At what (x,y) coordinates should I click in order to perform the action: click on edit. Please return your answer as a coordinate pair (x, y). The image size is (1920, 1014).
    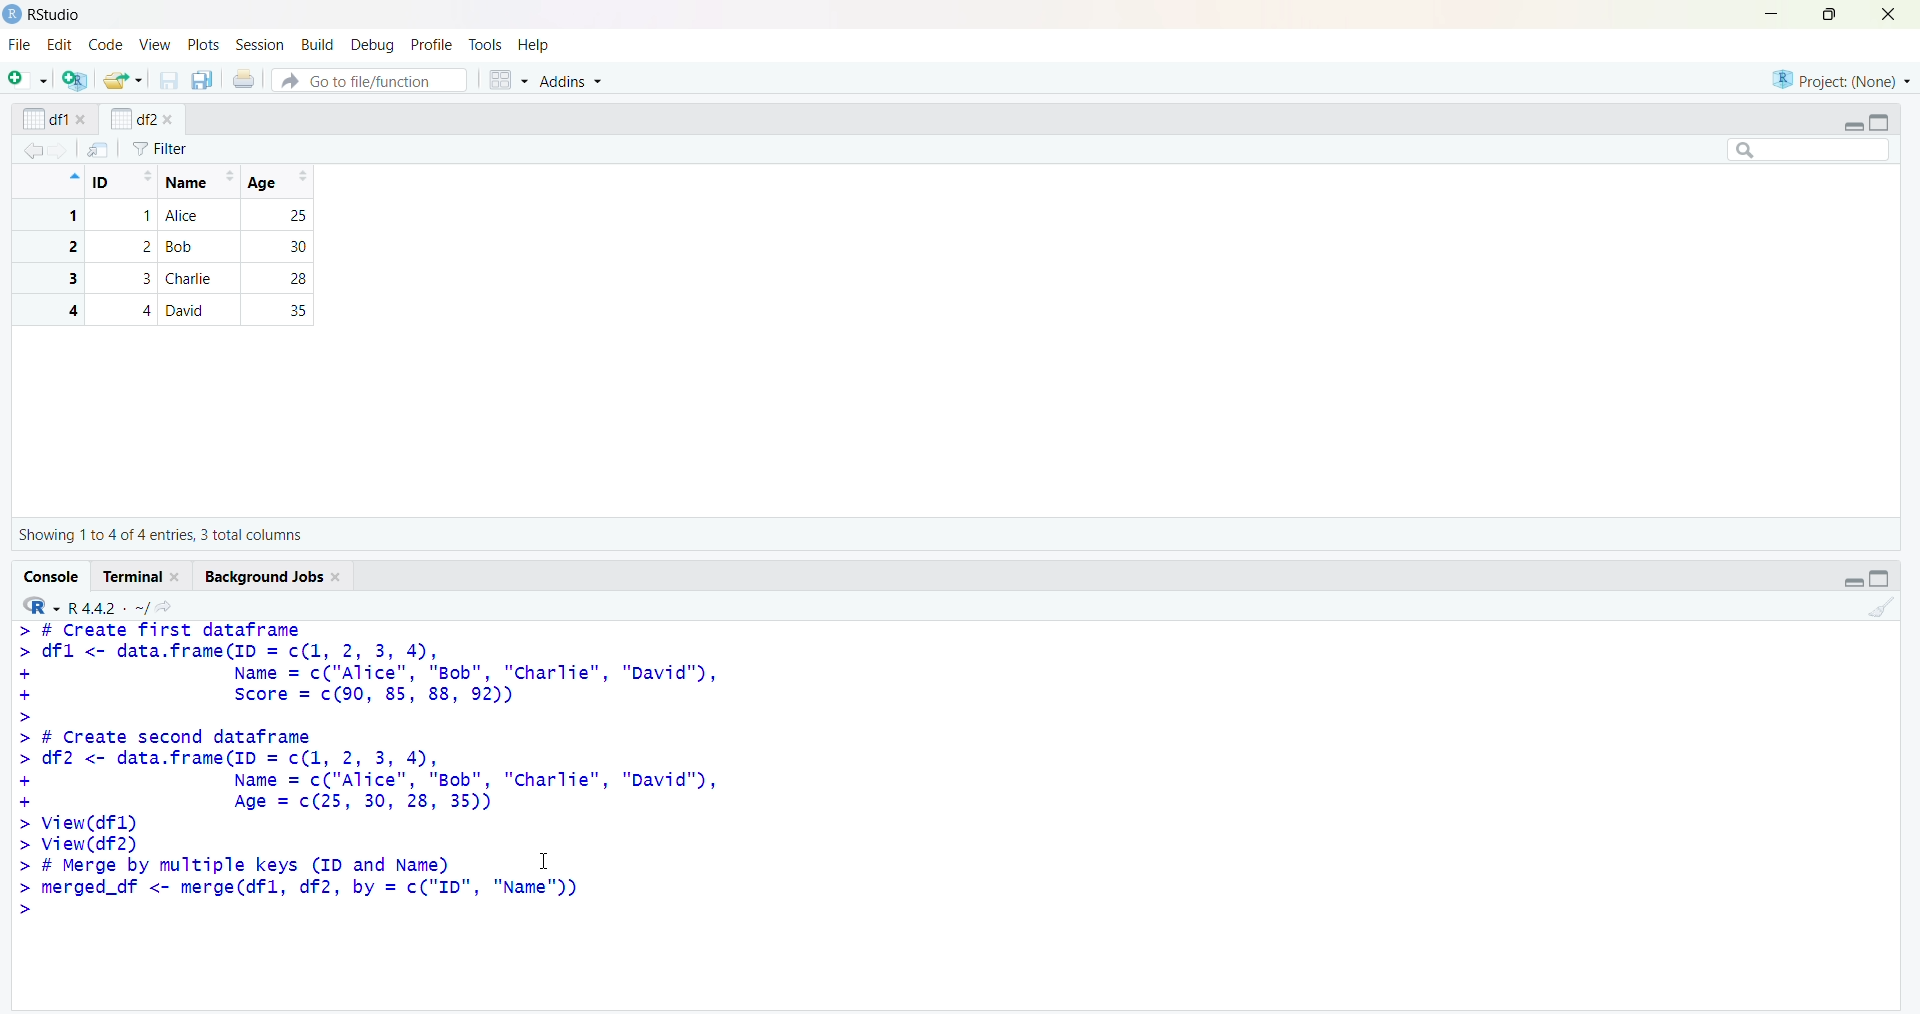
    Looking at the image, I should click on (60, 45).